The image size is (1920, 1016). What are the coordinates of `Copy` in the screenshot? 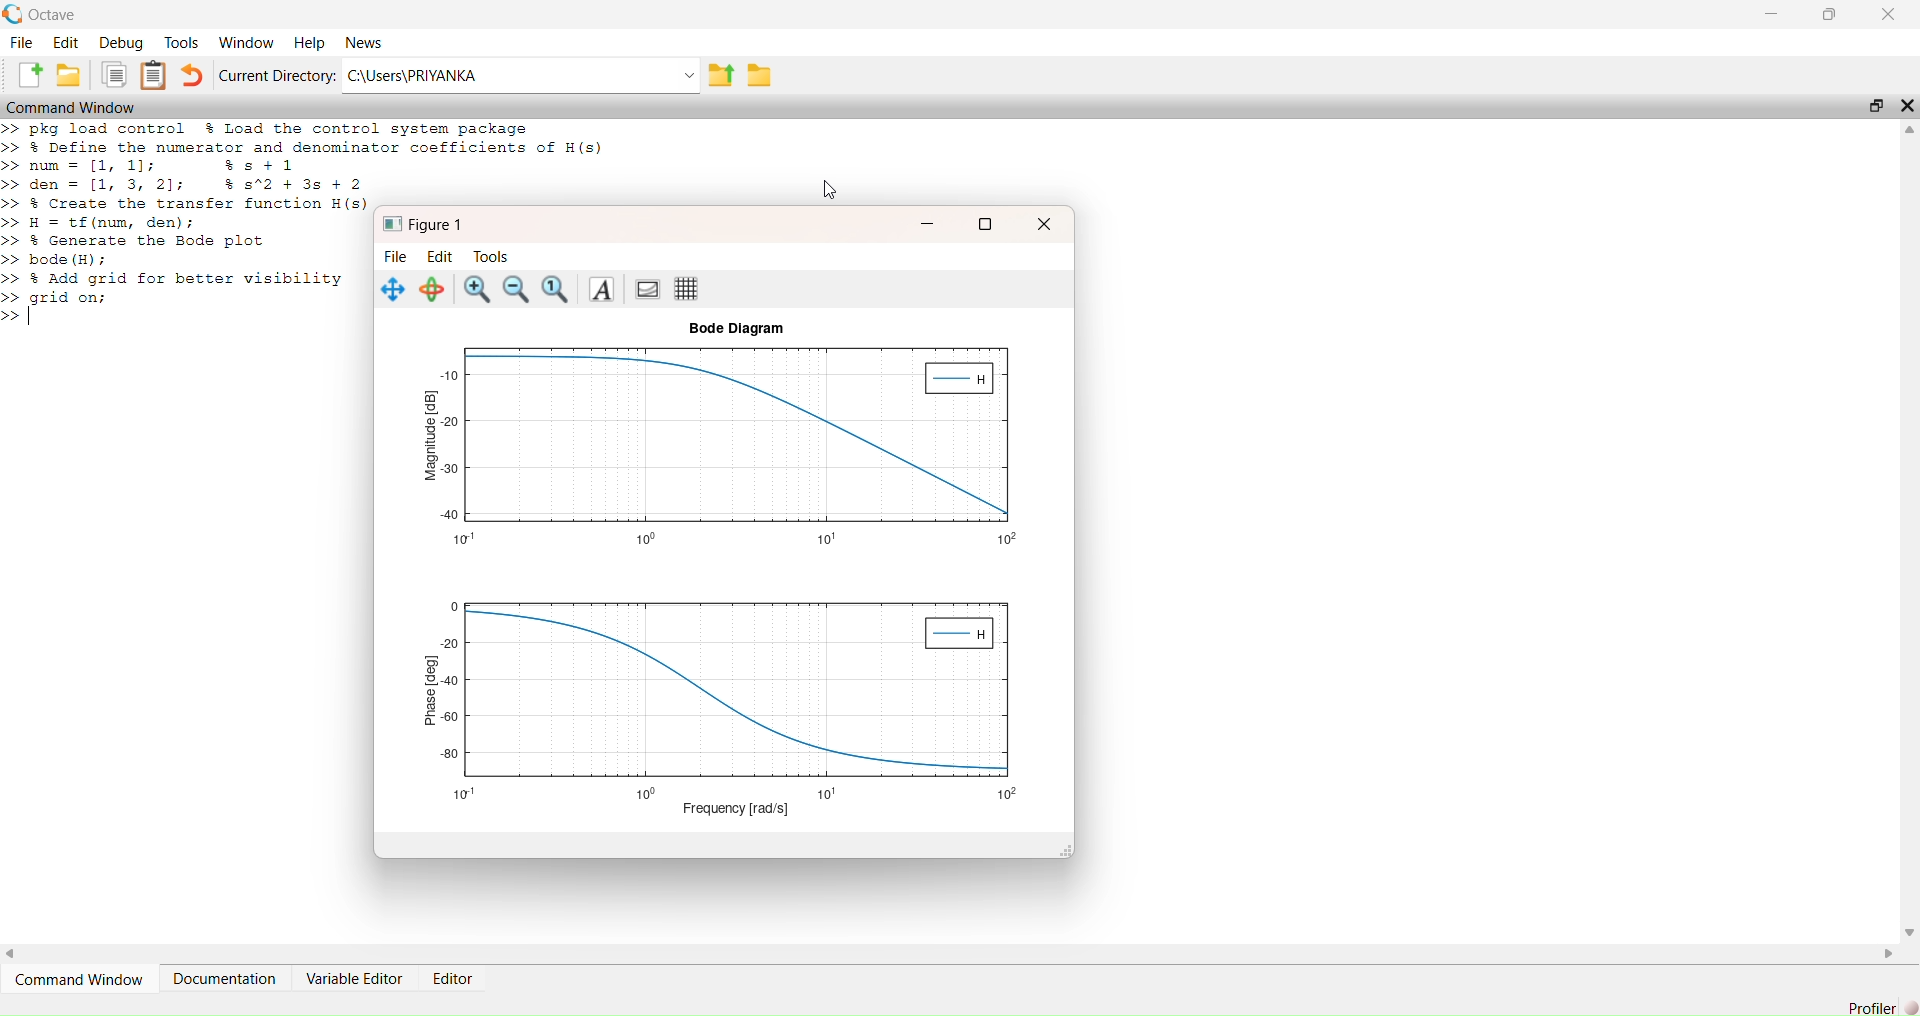 It's located at (114, 74).